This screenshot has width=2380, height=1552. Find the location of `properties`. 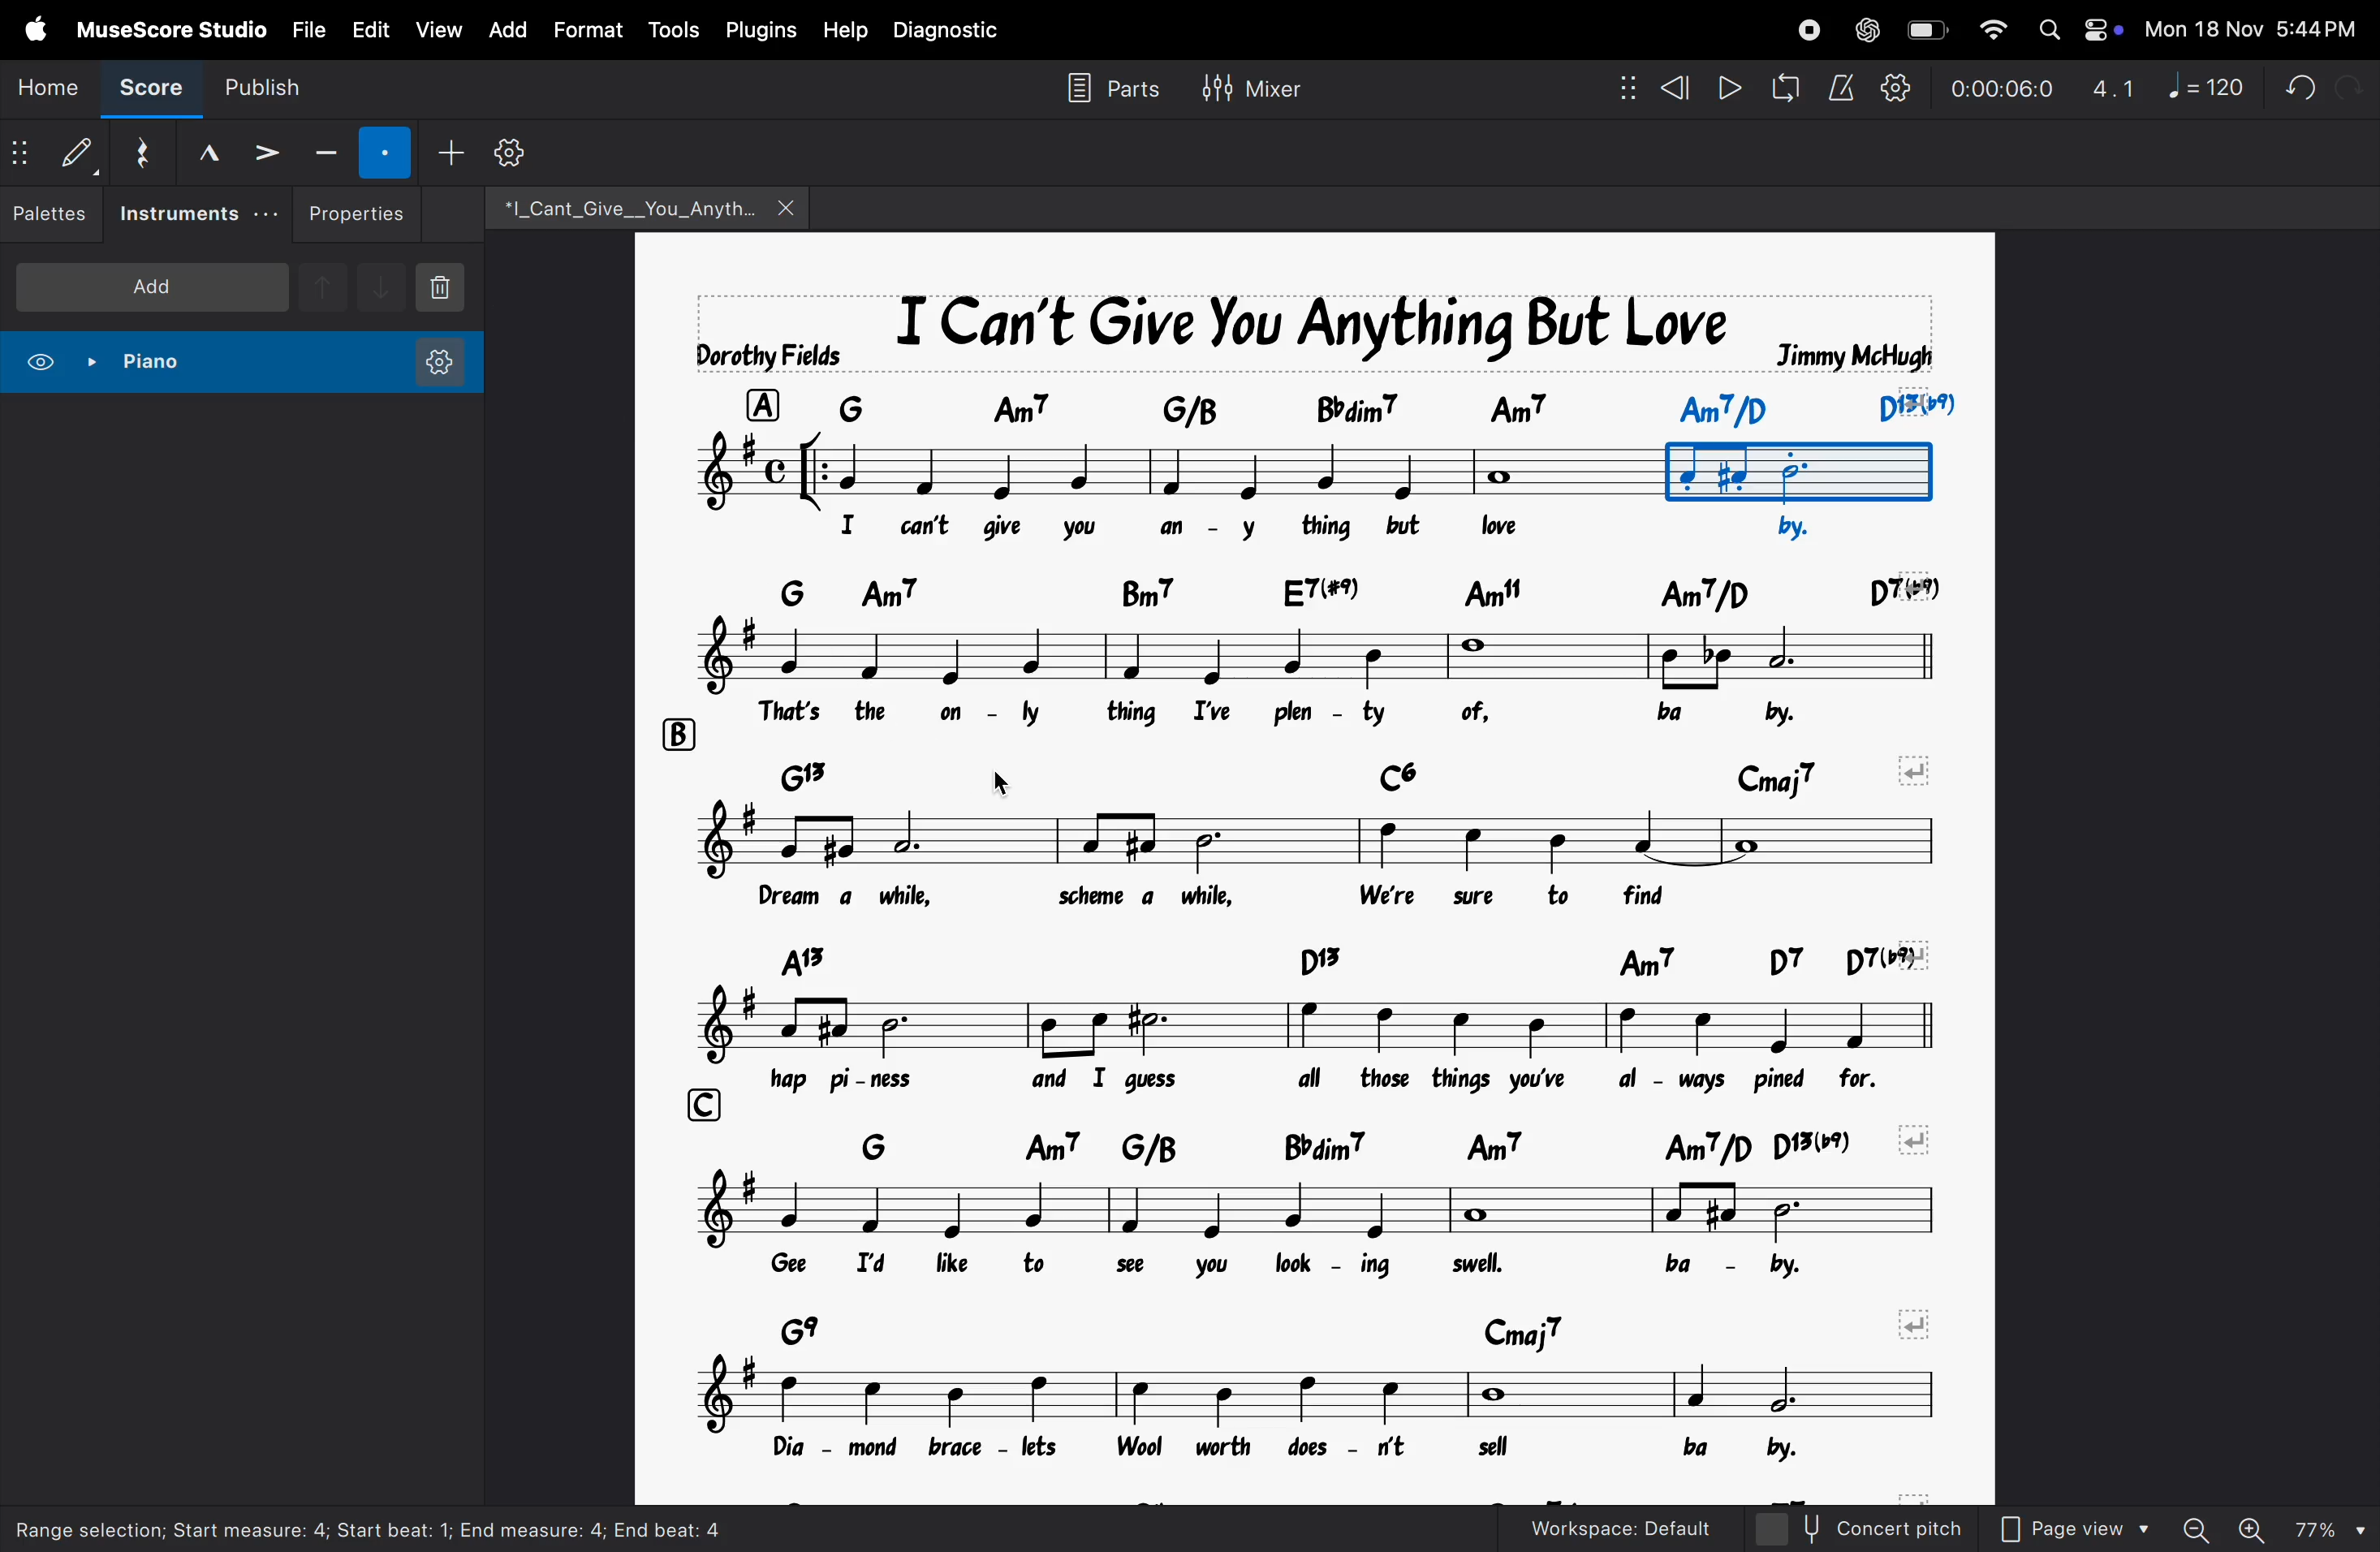

properties is located at coordinates (365, 214).